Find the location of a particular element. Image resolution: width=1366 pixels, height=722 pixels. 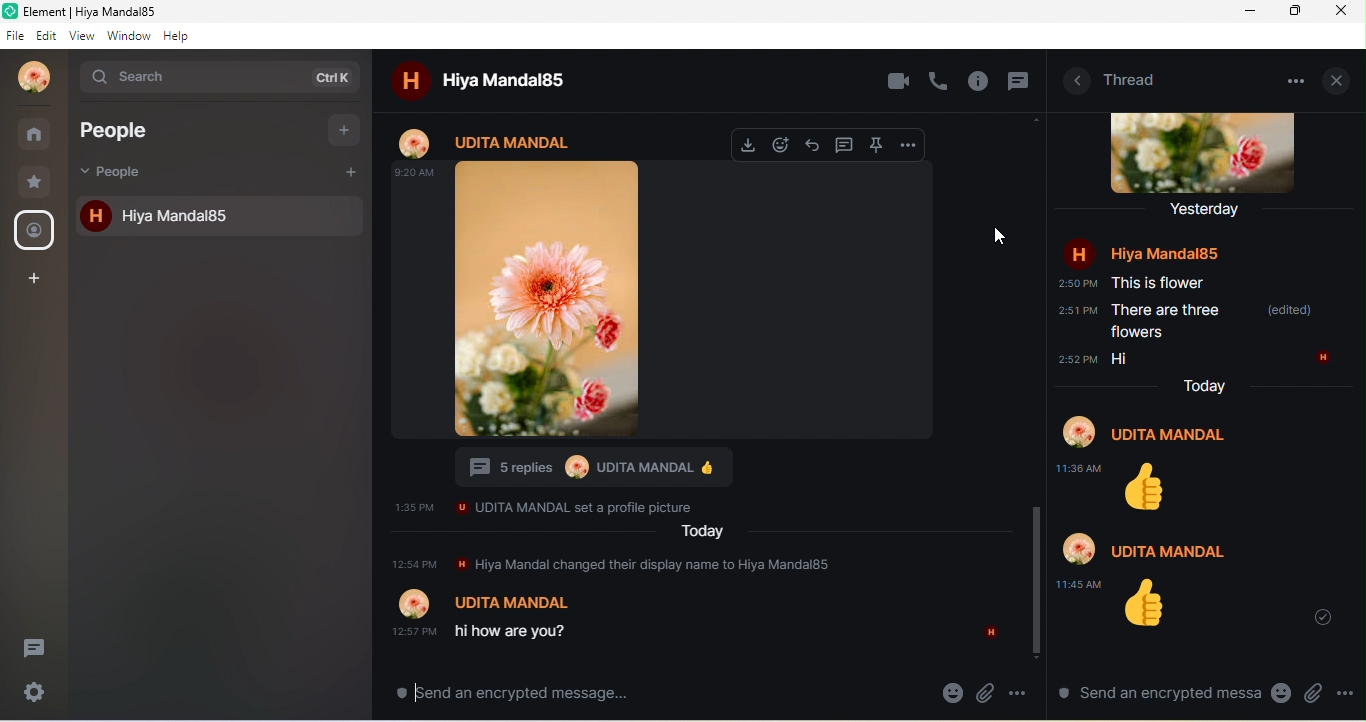

option is located at coordinates (1347, 692).